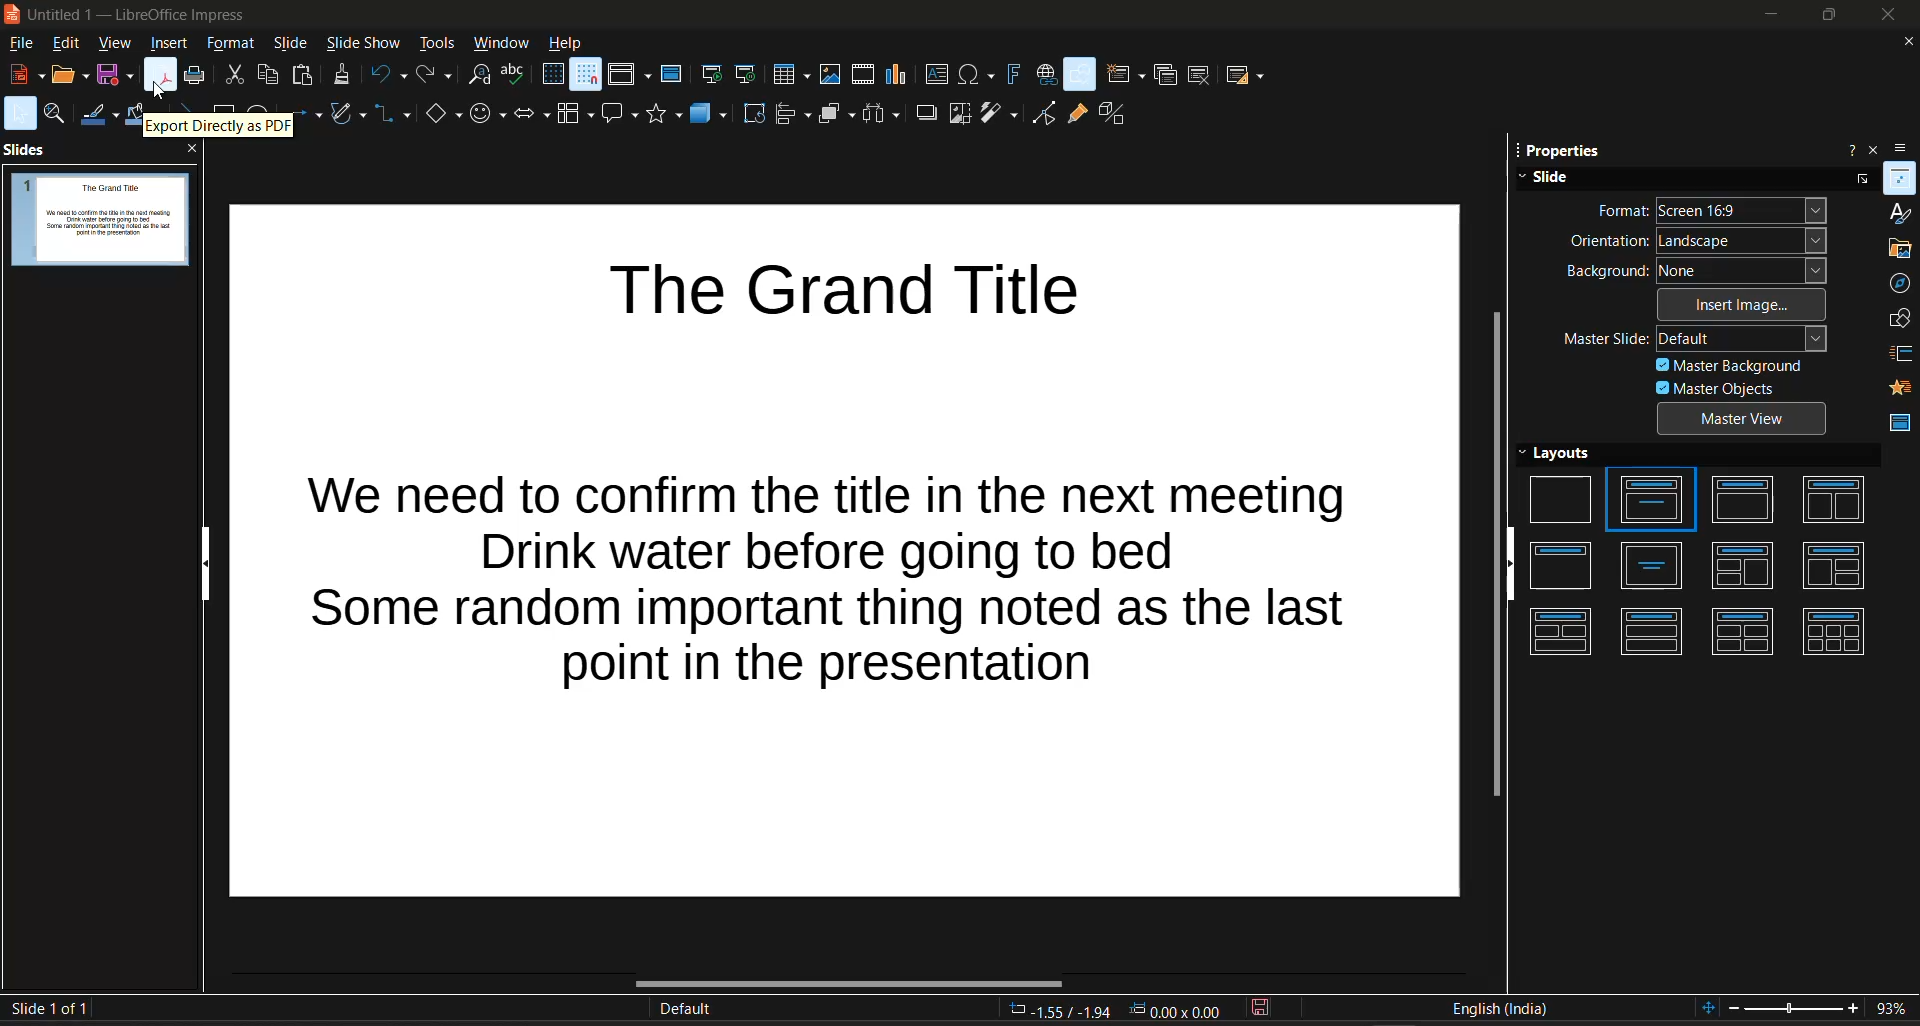 The height and width of the screenshot is (1026, 1920). Describe the element at coordinates (1900, 179) in the screenshot. I see `properties` at that location.